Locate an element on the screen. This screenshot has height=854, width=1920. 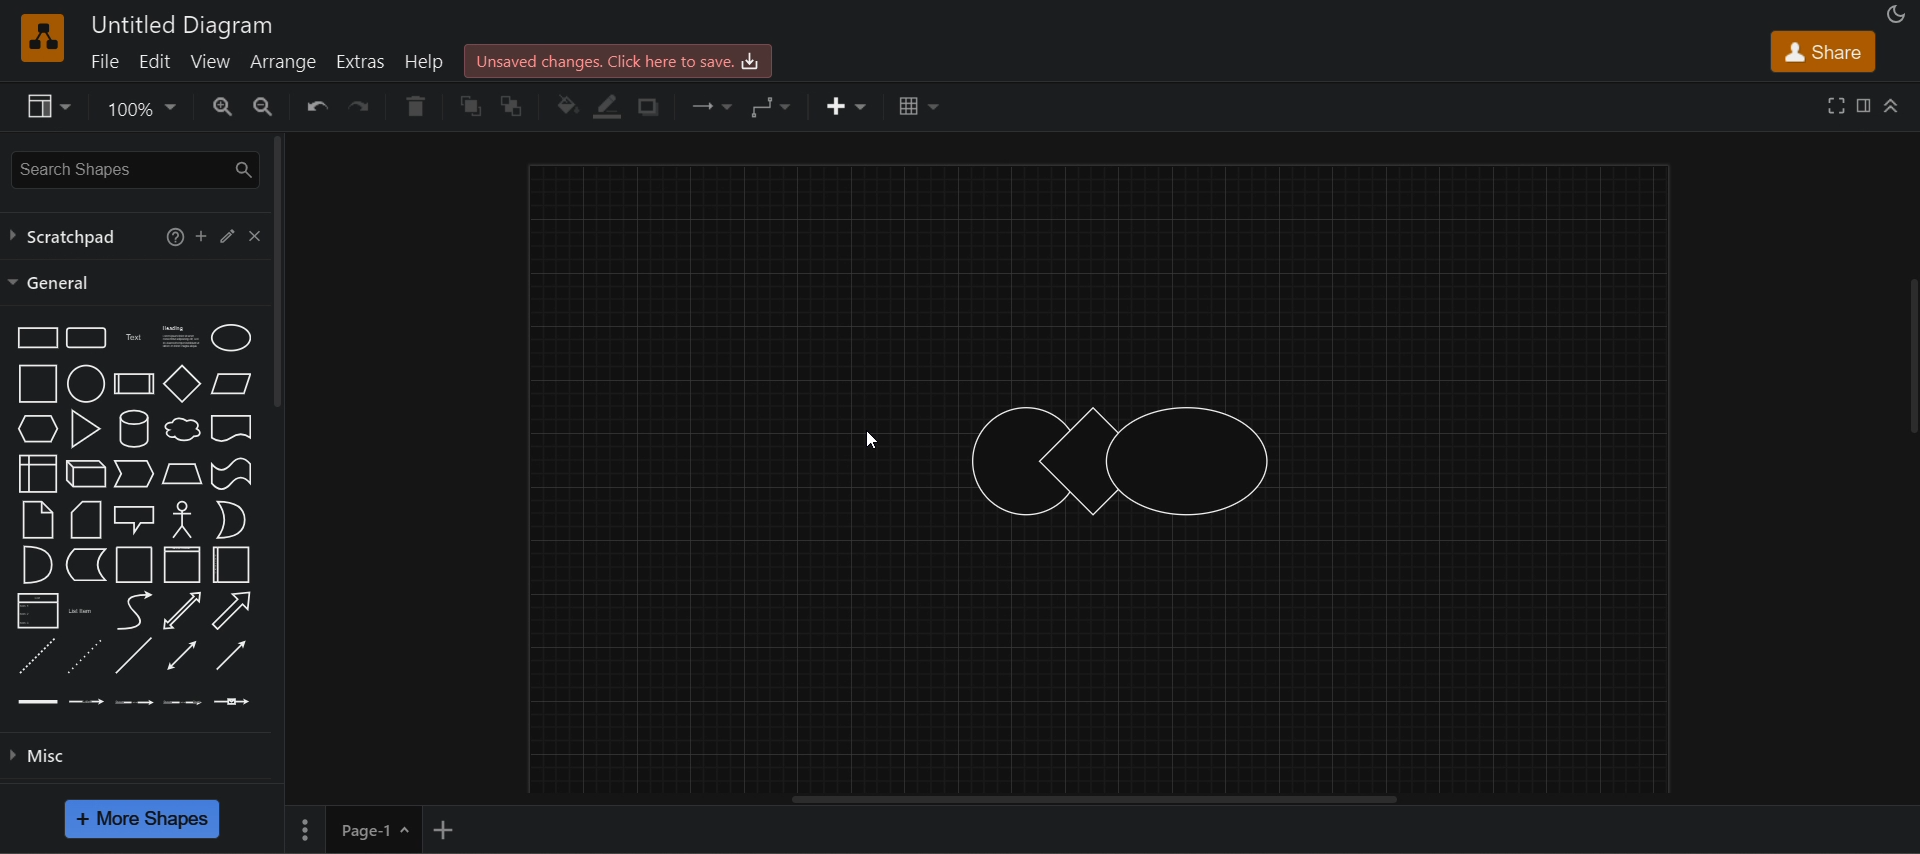
List item is located at coordinates (82, 610).